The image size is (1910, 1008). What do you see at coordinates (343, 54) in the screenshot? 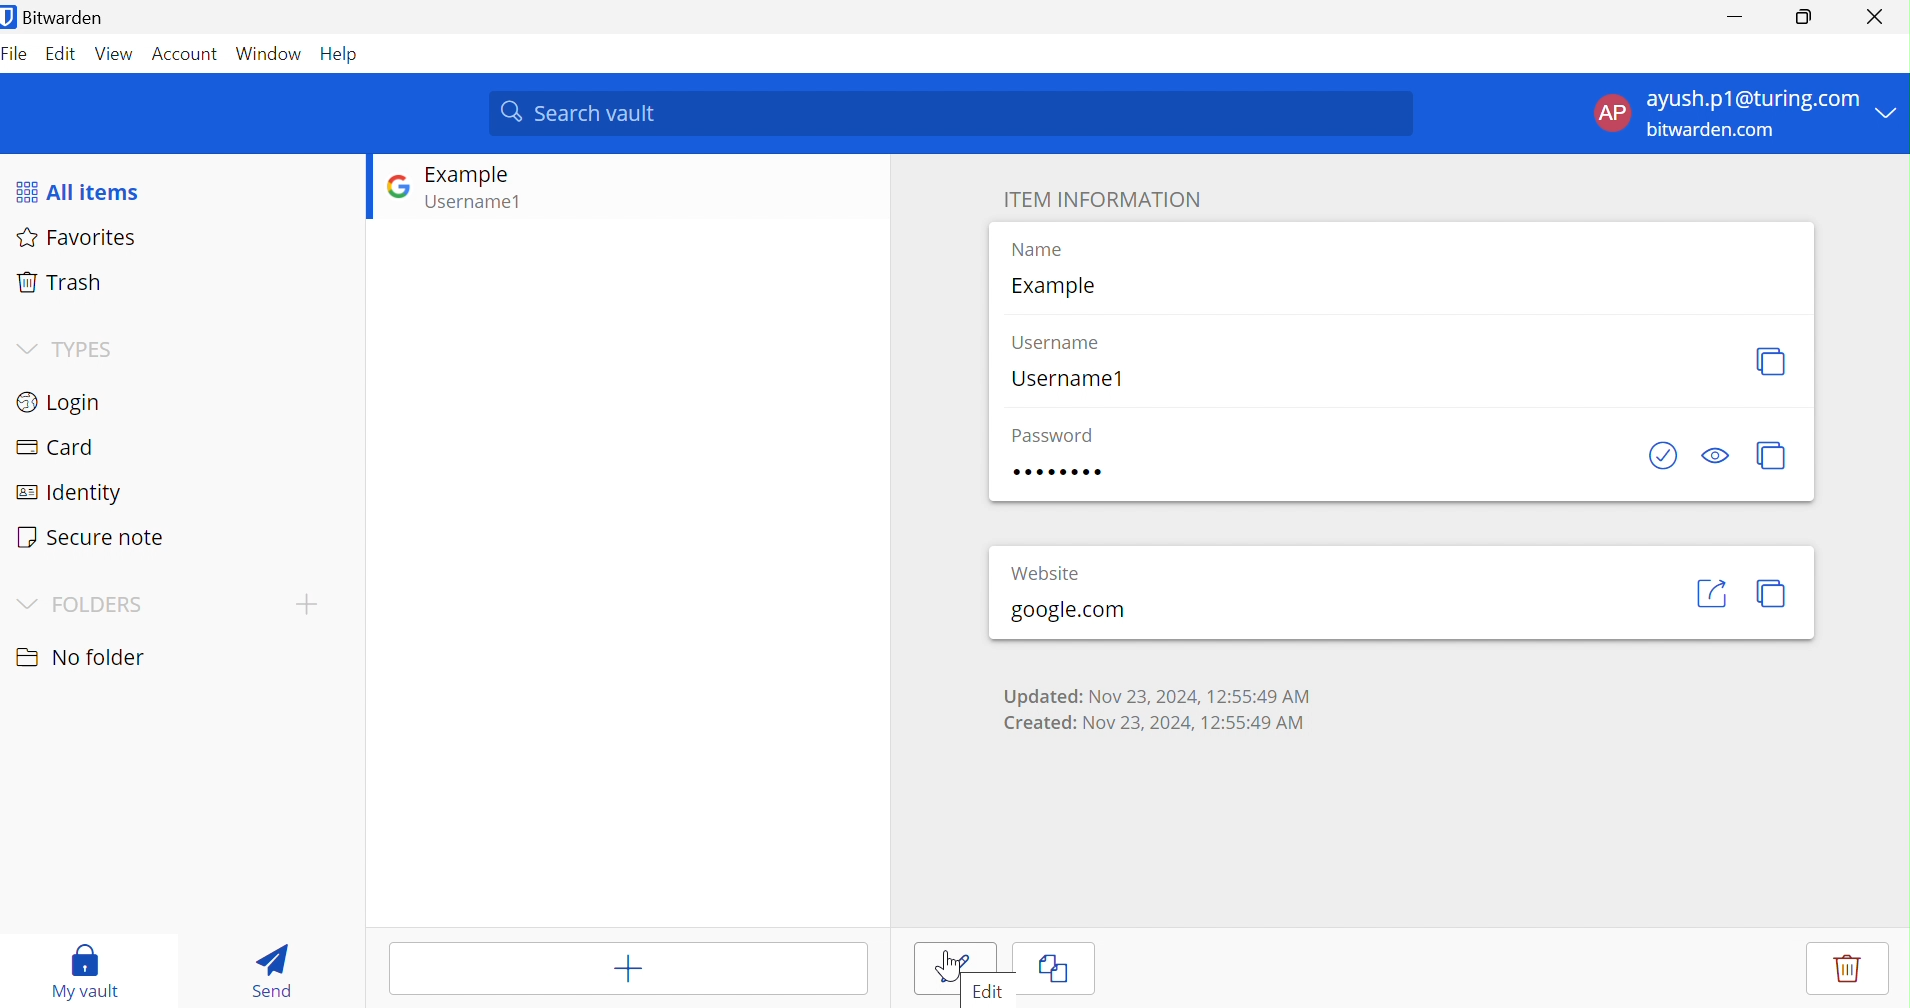
I see `Help` at bounding box center [343, 54].